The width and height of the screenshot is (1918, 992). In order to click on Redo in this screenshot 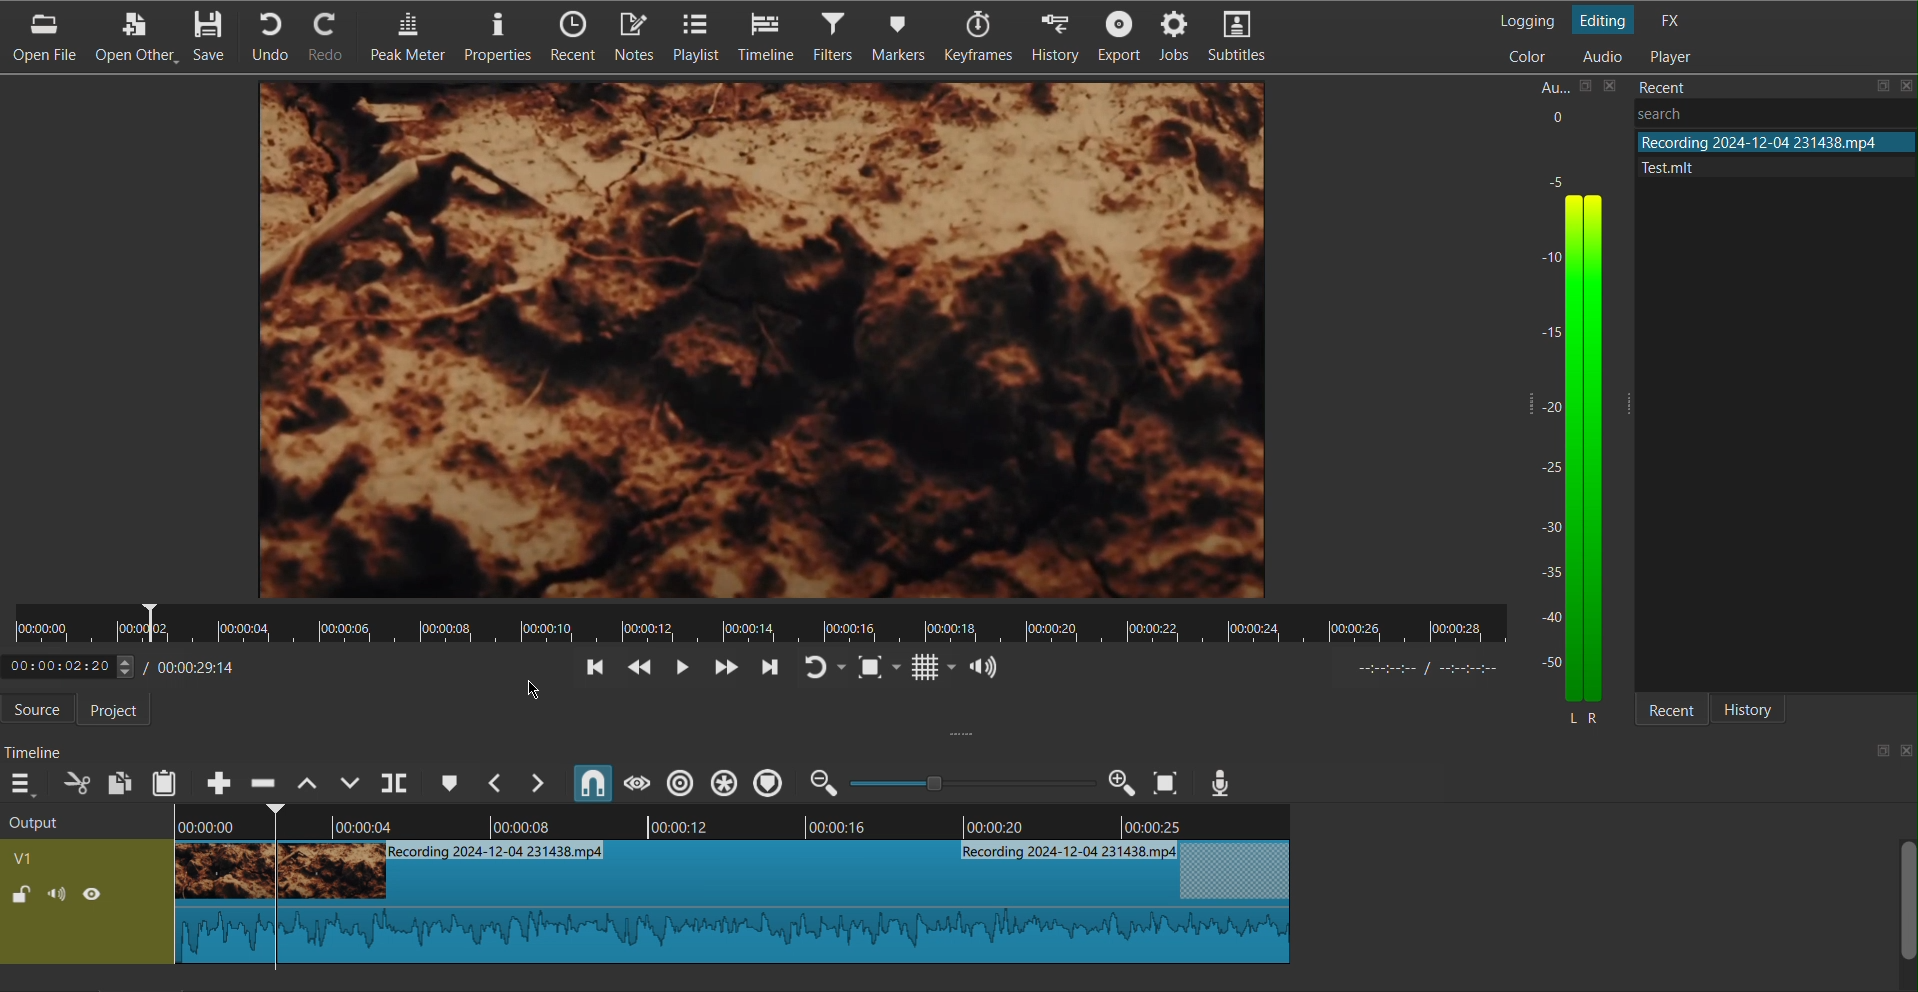, I will do `click(820, 668)`.